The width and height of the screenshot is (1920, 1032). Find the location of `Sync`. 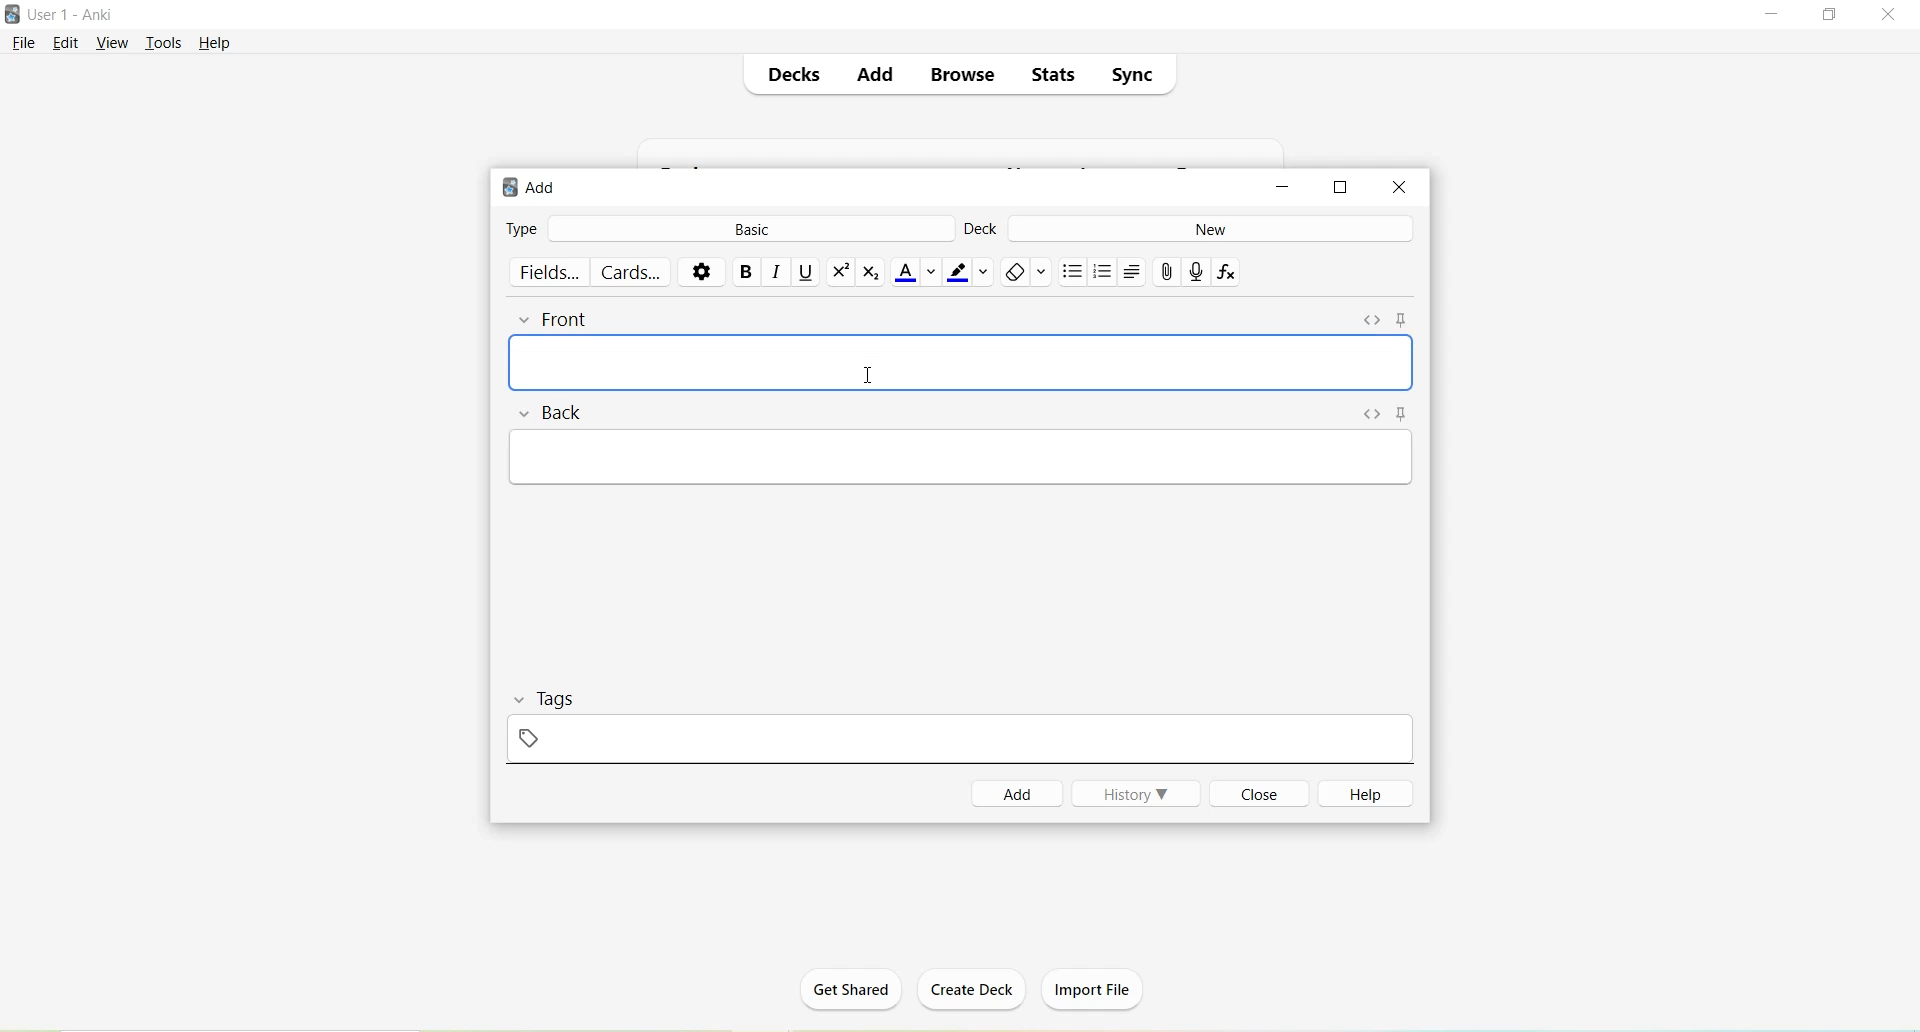

Sync is located at coordinates (1131, 71).